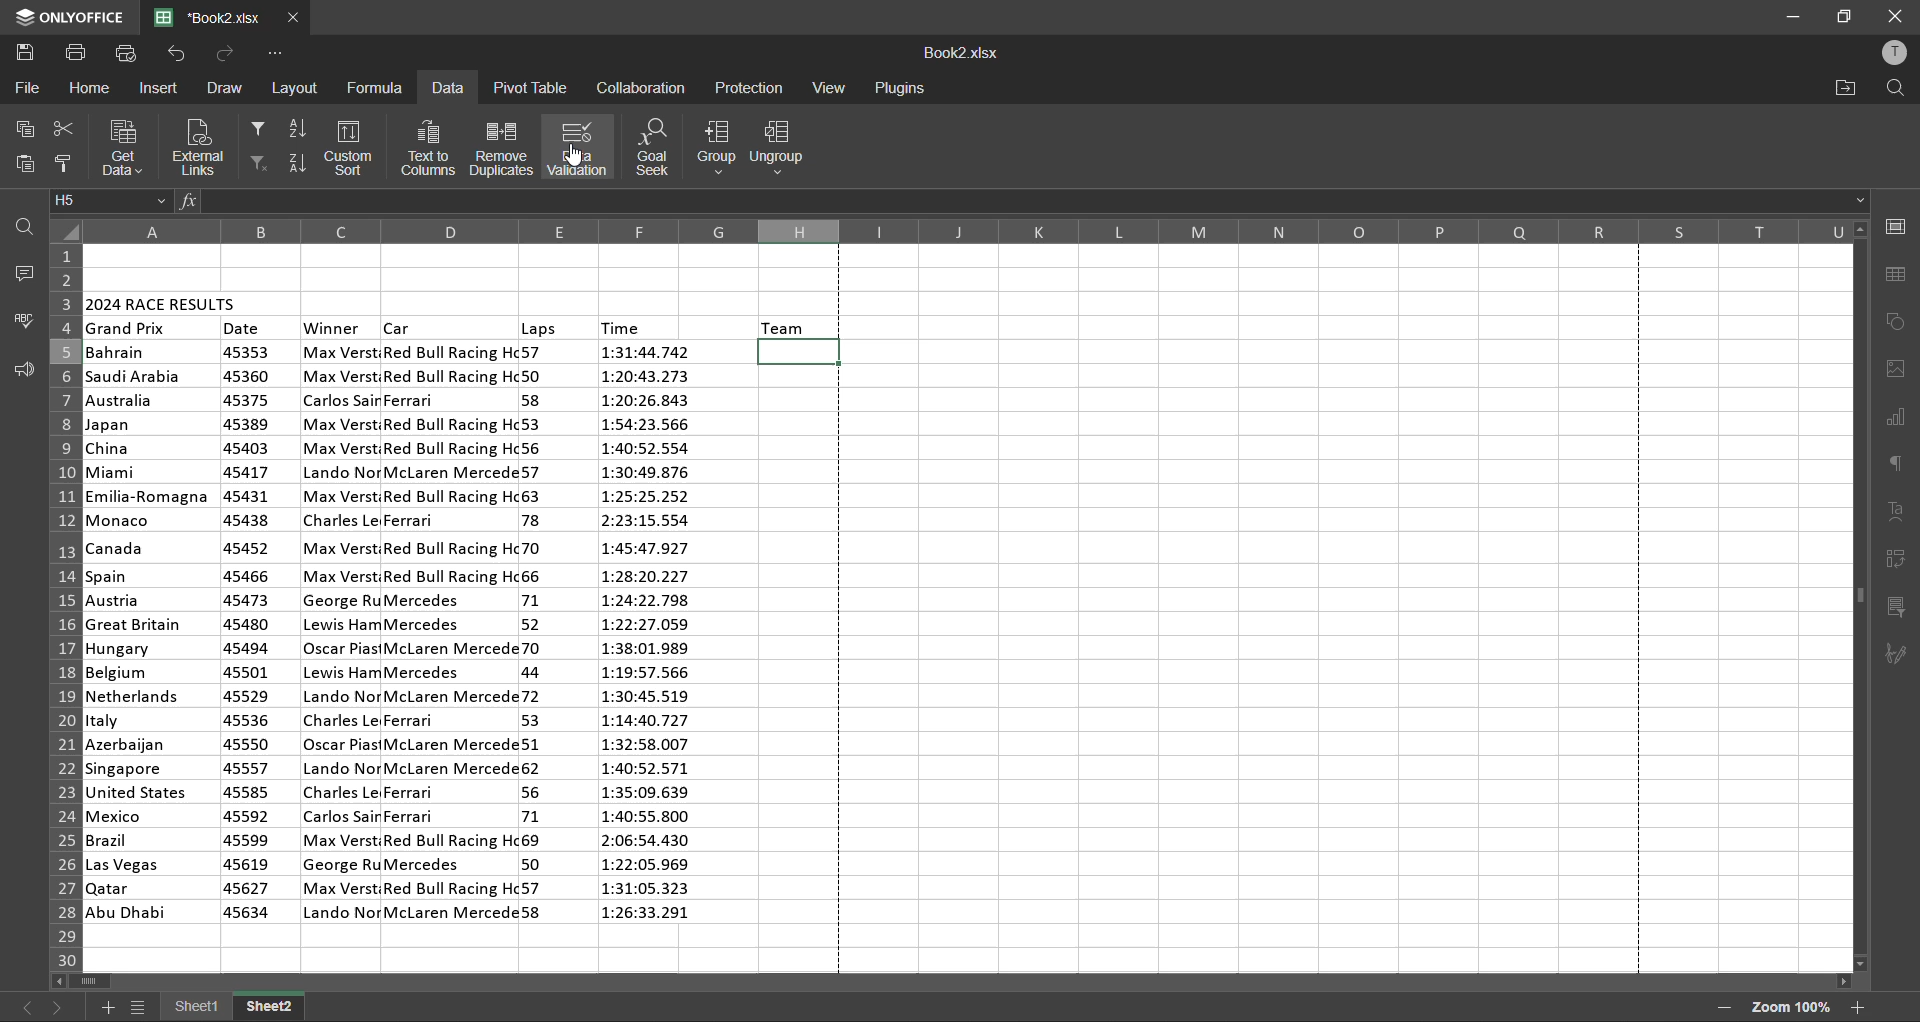  I want to click on zoom factor, so click(1792, 1009).